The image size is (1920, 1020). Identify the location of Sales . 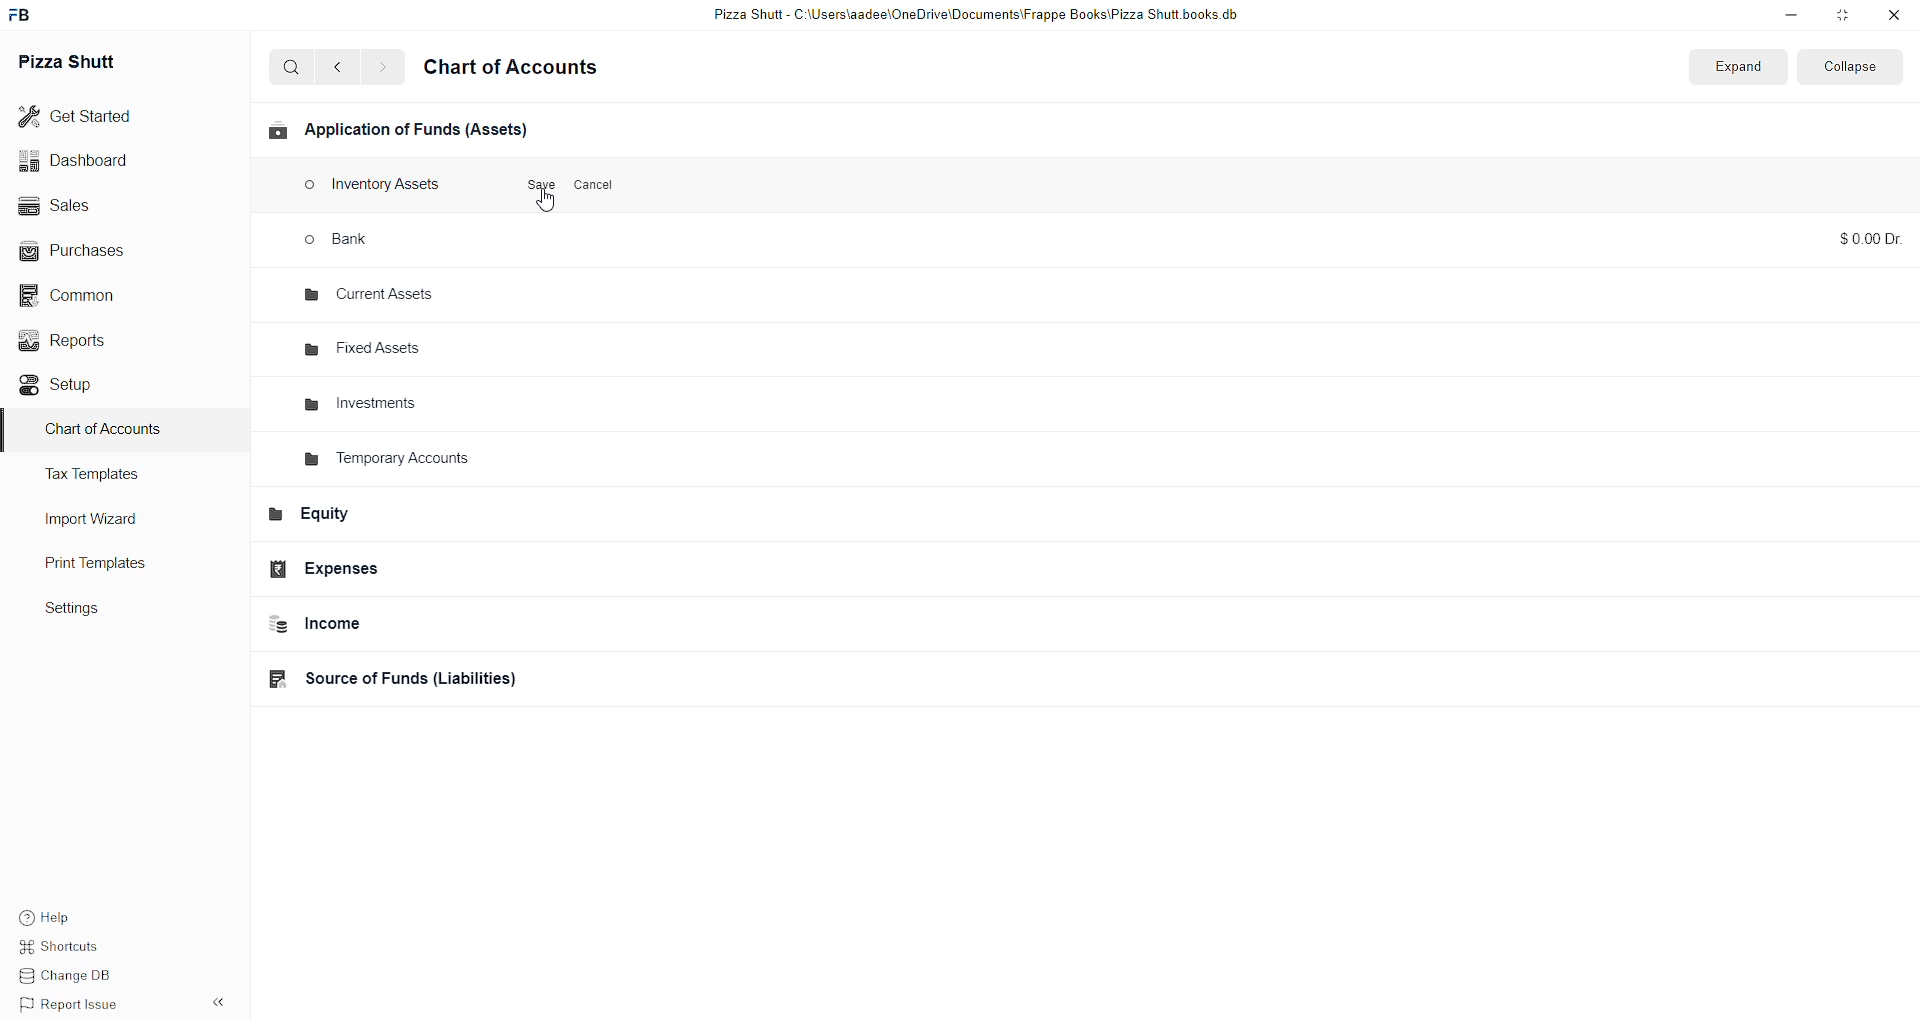
(86, 207).